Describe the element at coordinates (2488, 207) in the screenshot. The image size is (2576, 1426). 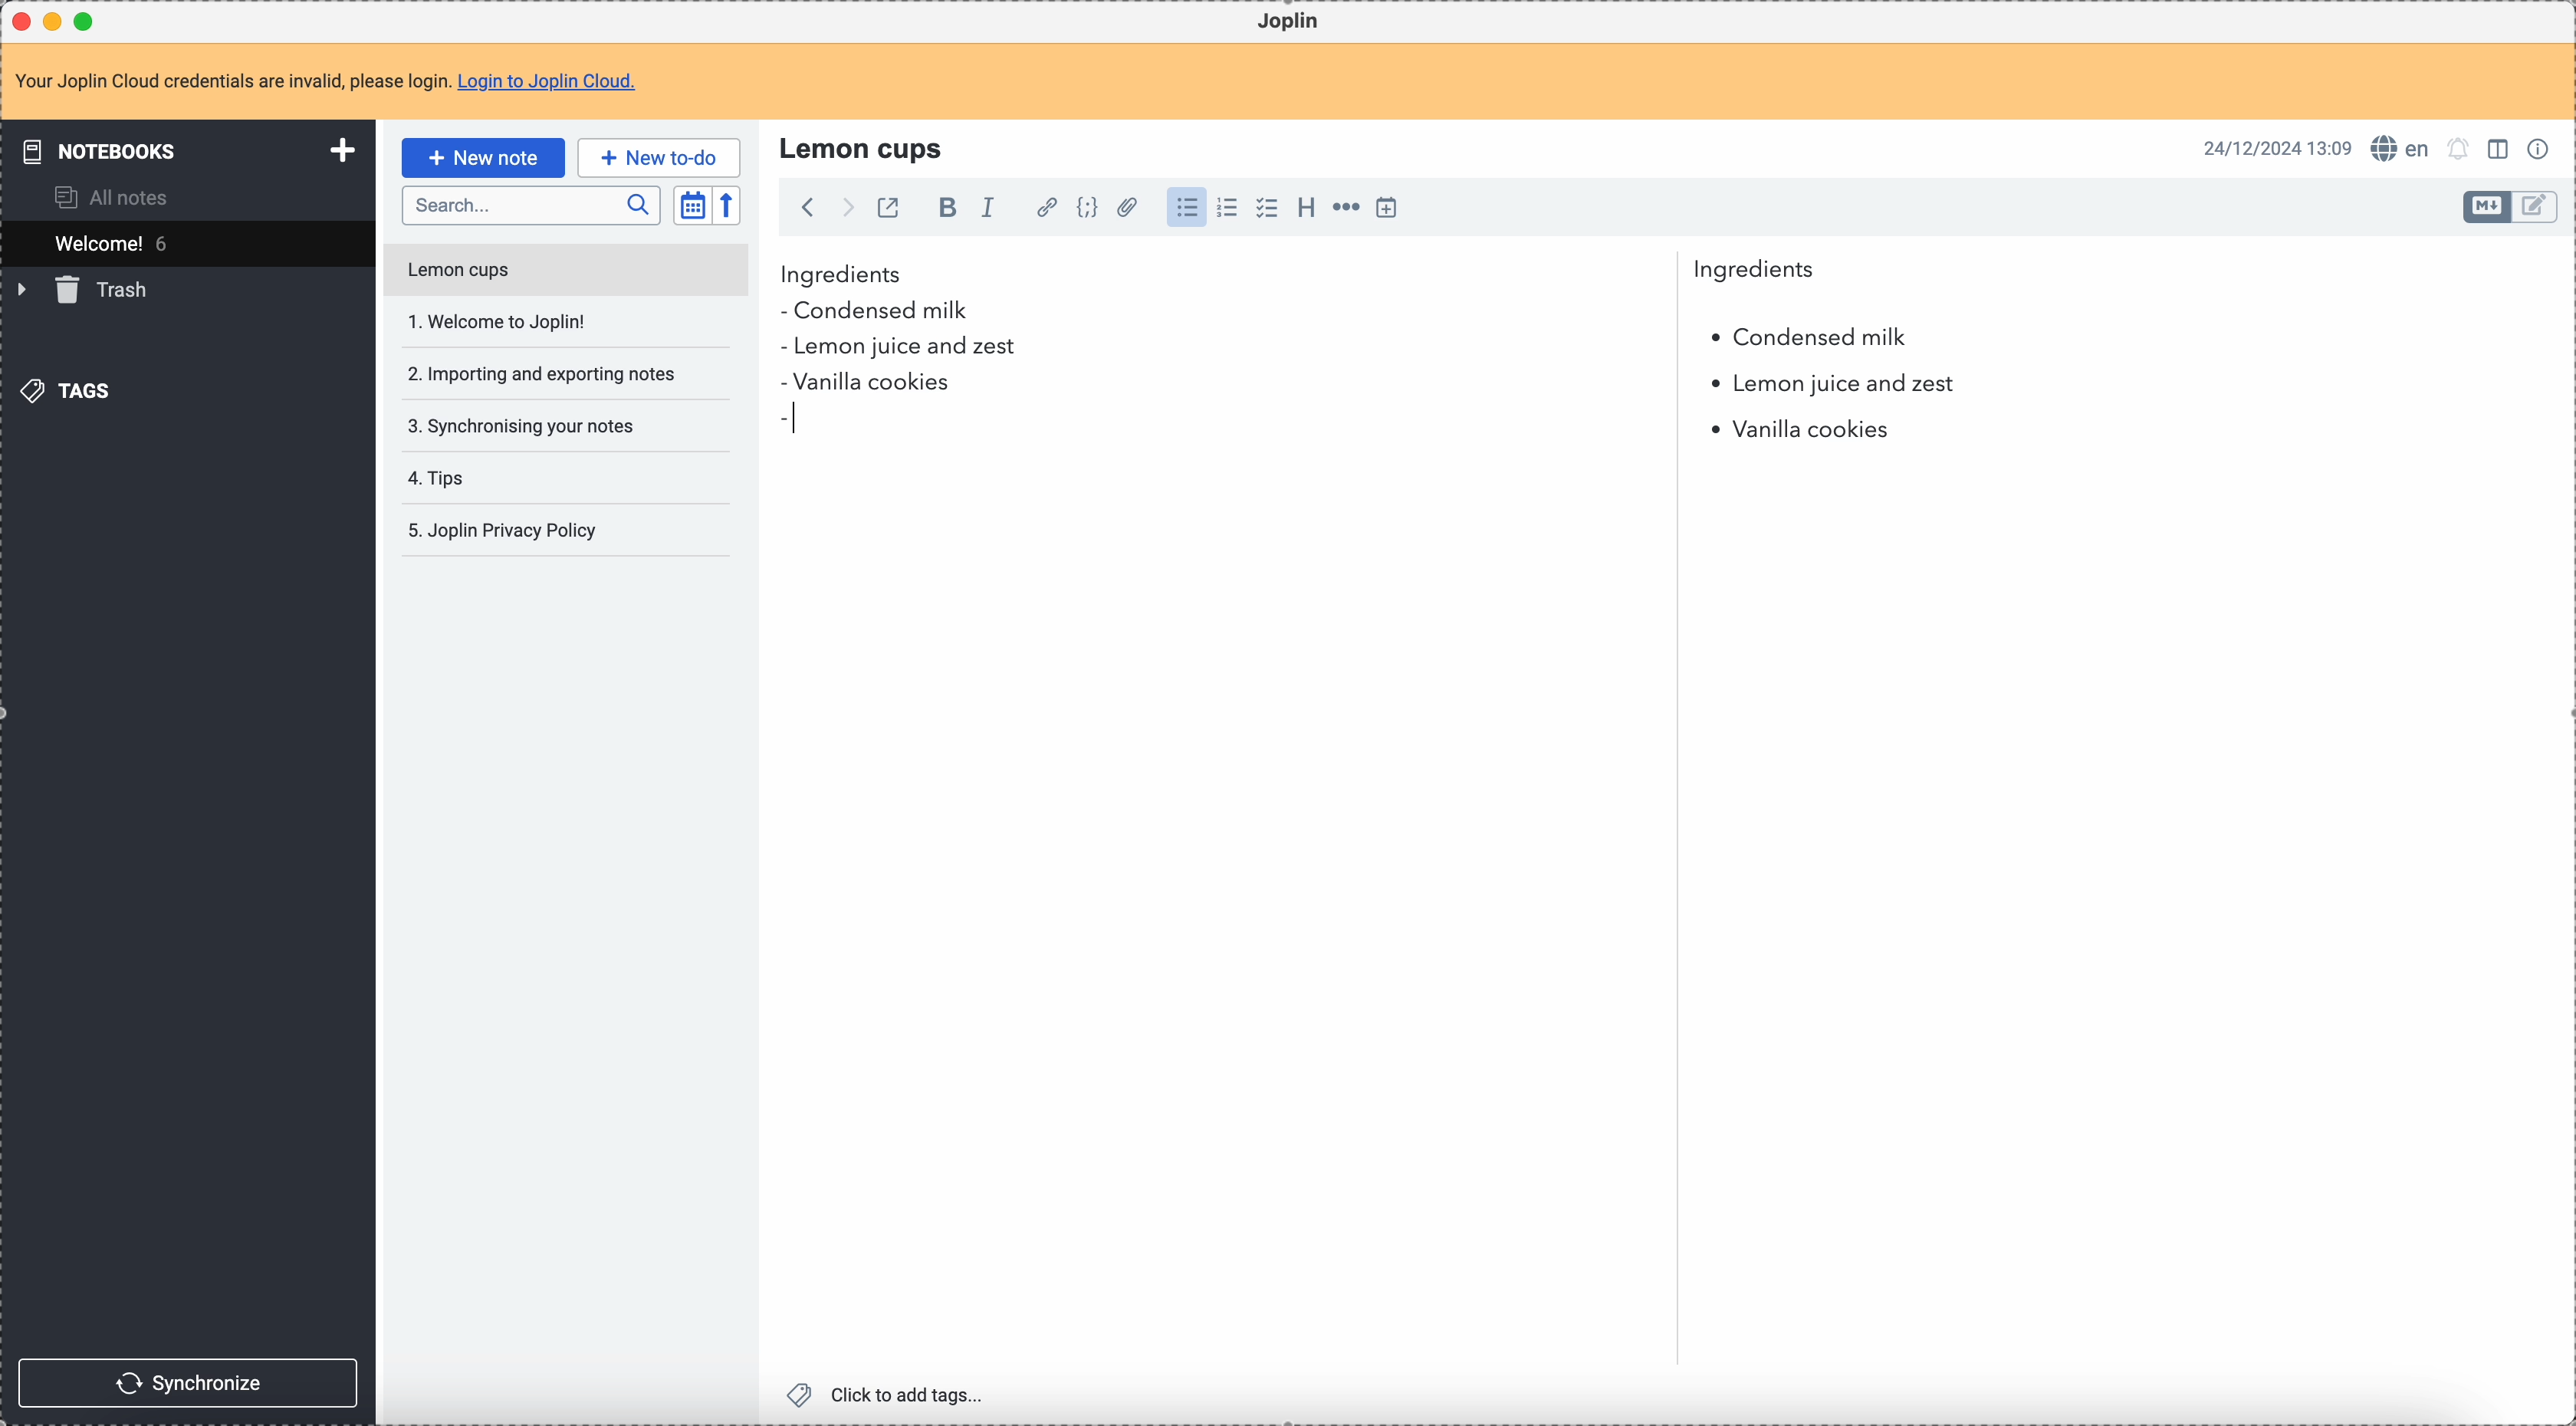
I see `toggle edit layout` at that location.